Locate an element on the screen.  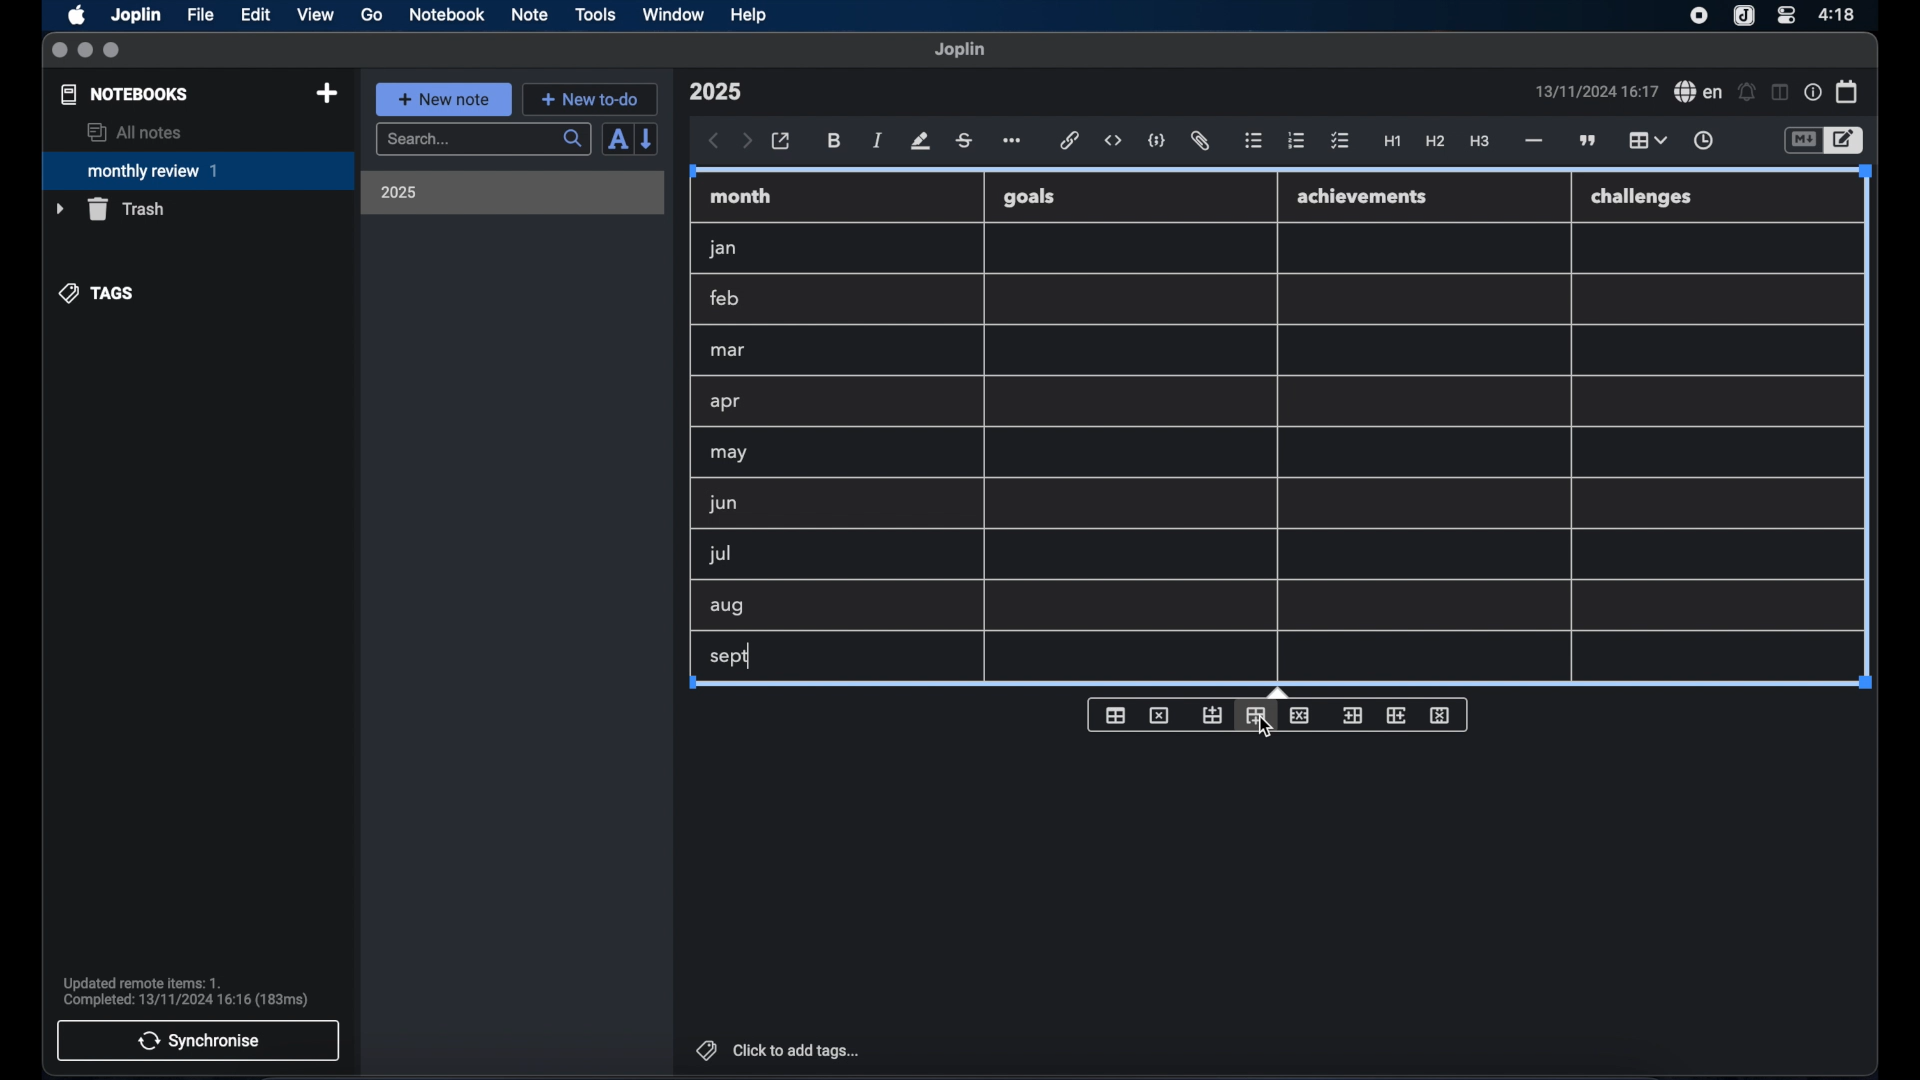
note is located at coordinates (530, 14).